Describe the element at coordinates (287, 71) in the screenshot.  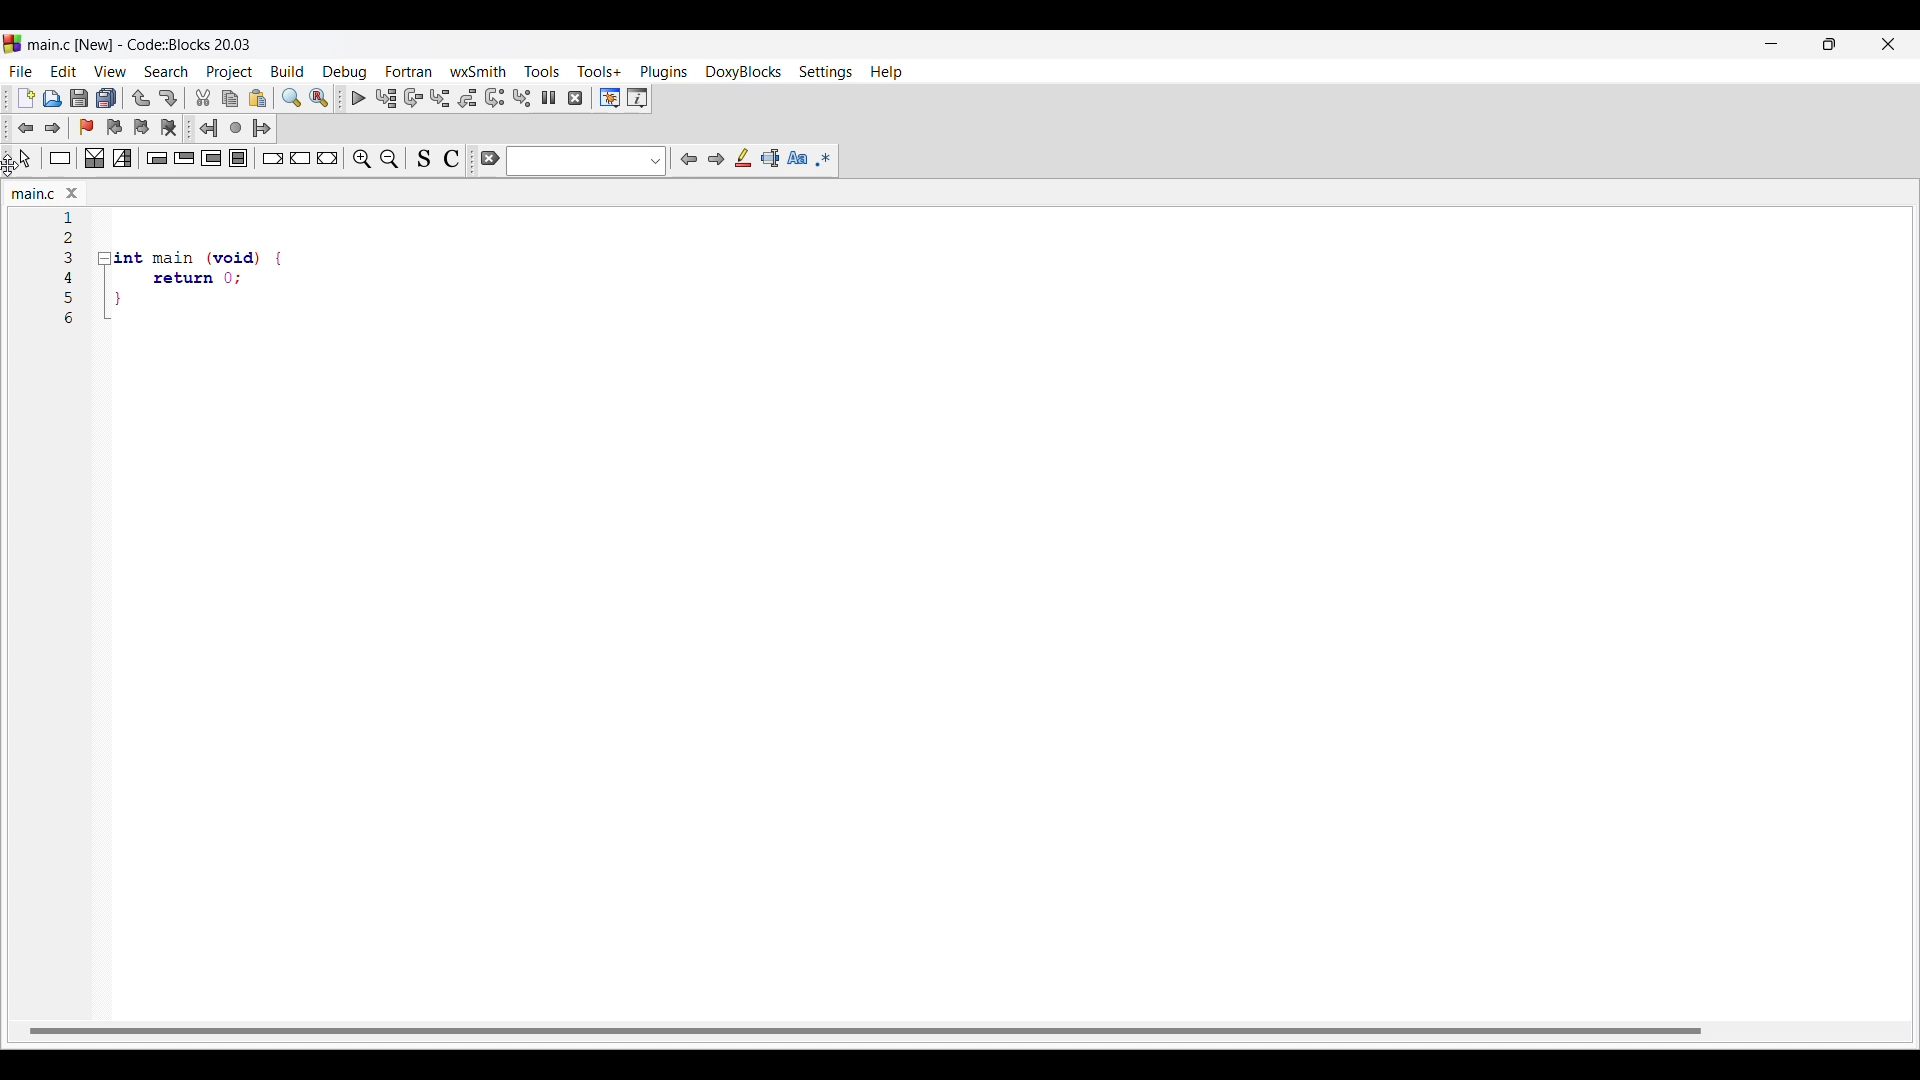
I see `Build menu` at that location.